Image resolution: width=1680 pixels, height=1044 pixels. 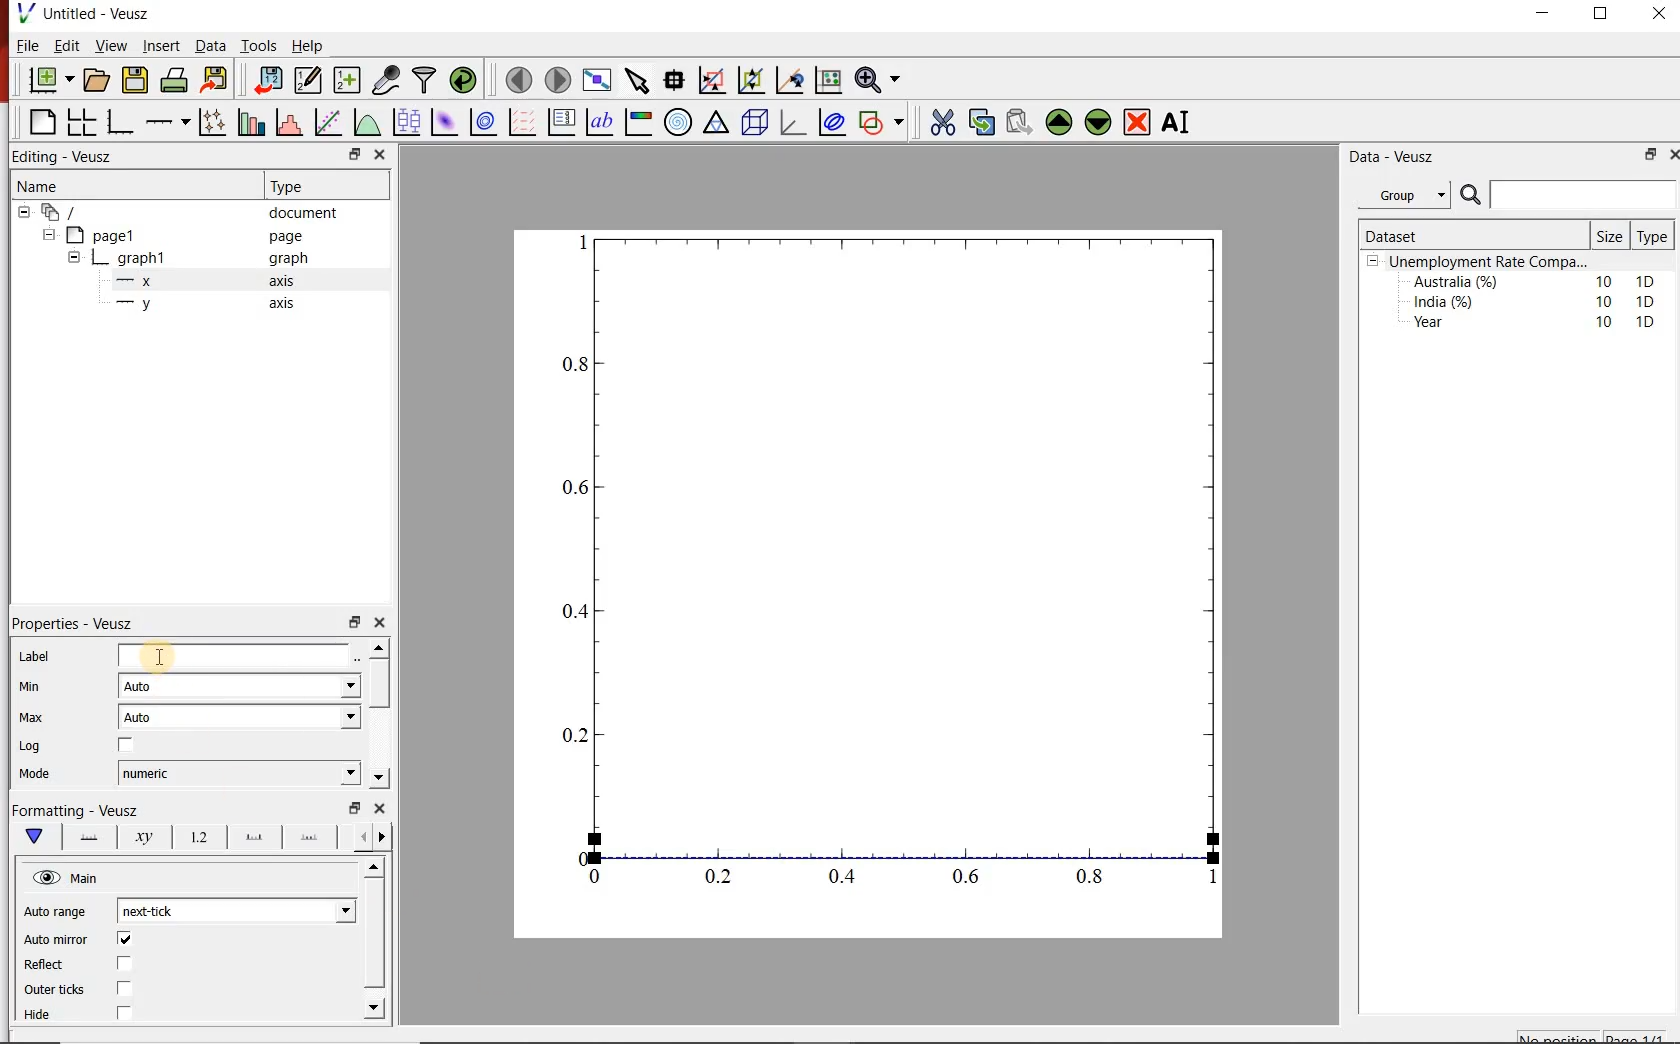 I want to click on graph chart, so click(x=870, y=584).